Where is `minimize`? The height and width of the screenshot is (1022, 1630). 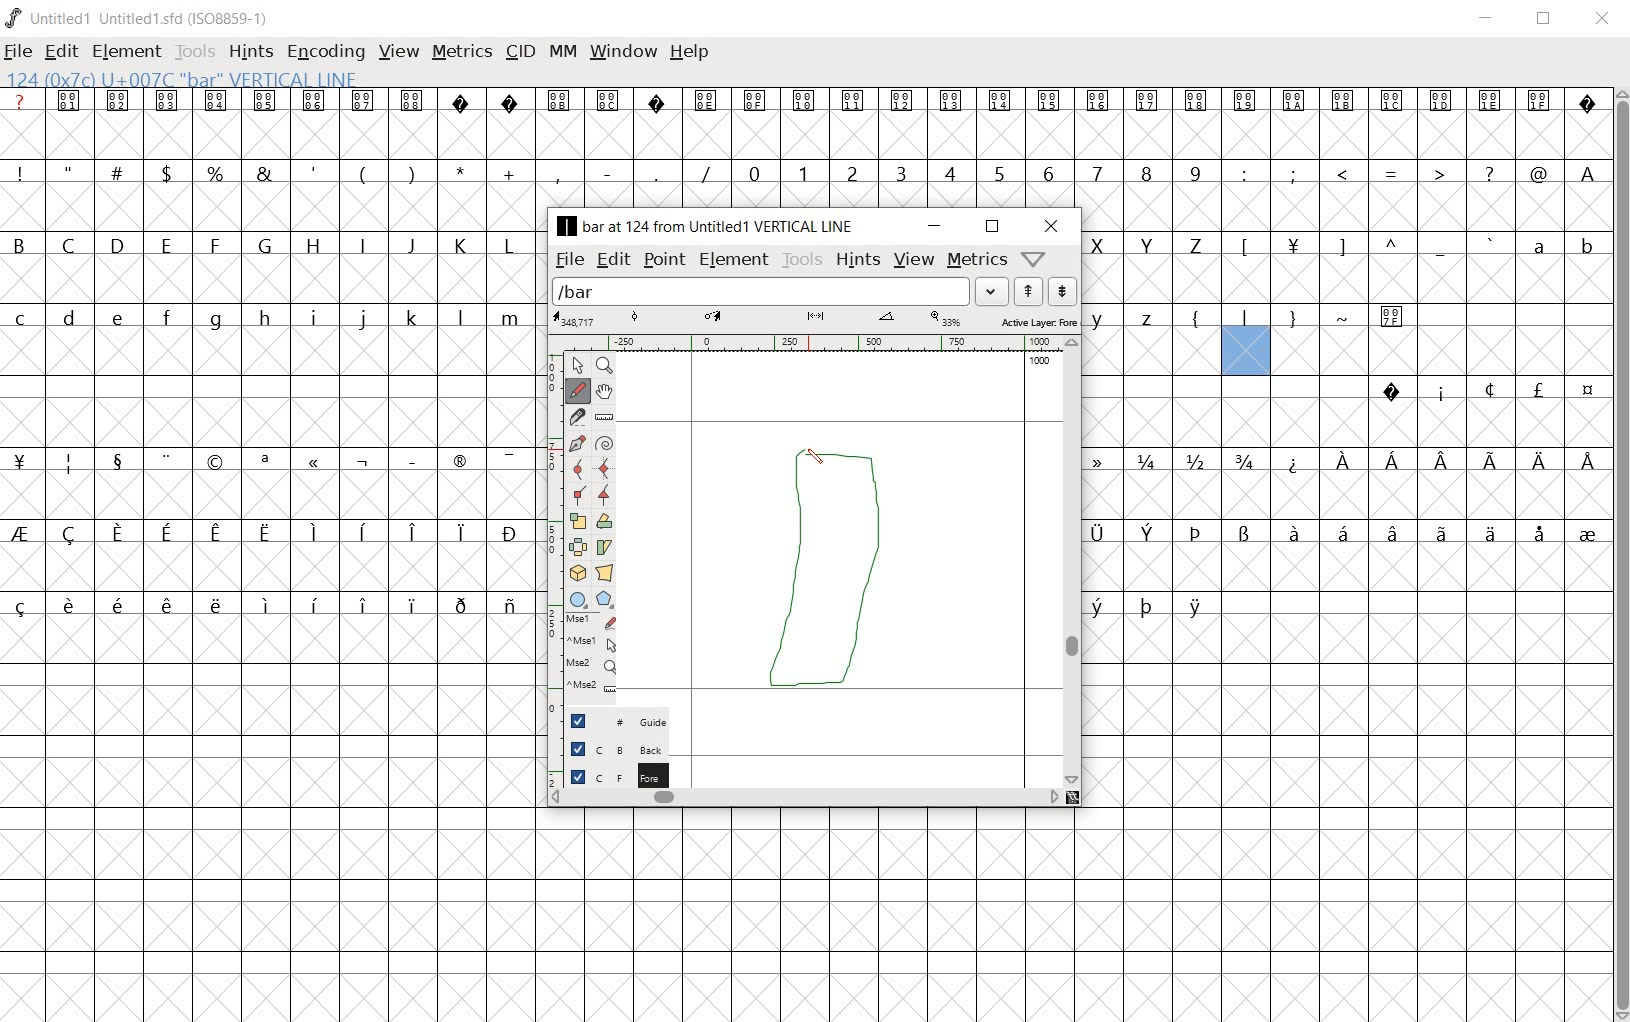 minimize is located at coordinates (934, 226).